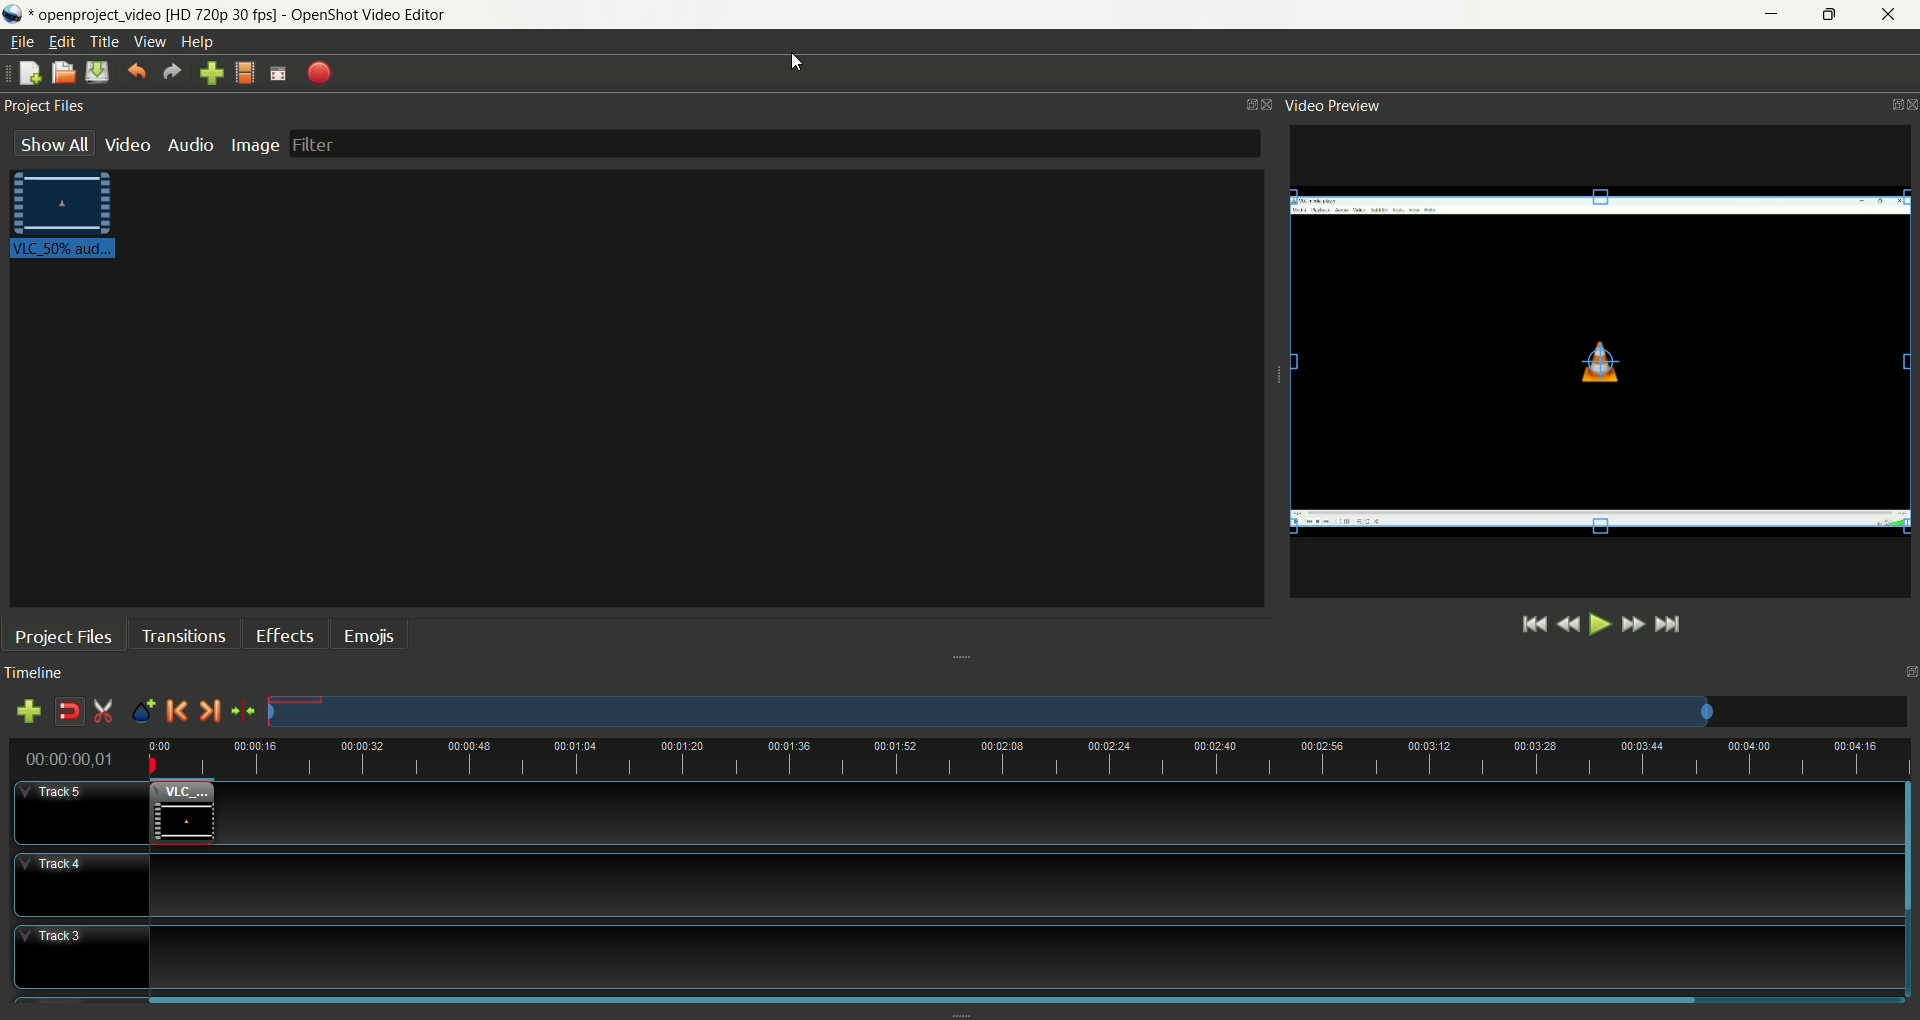  What do you see at coordinates (85, 887) in the screenshot?
I see `track4` at bounding box center [85, 887].